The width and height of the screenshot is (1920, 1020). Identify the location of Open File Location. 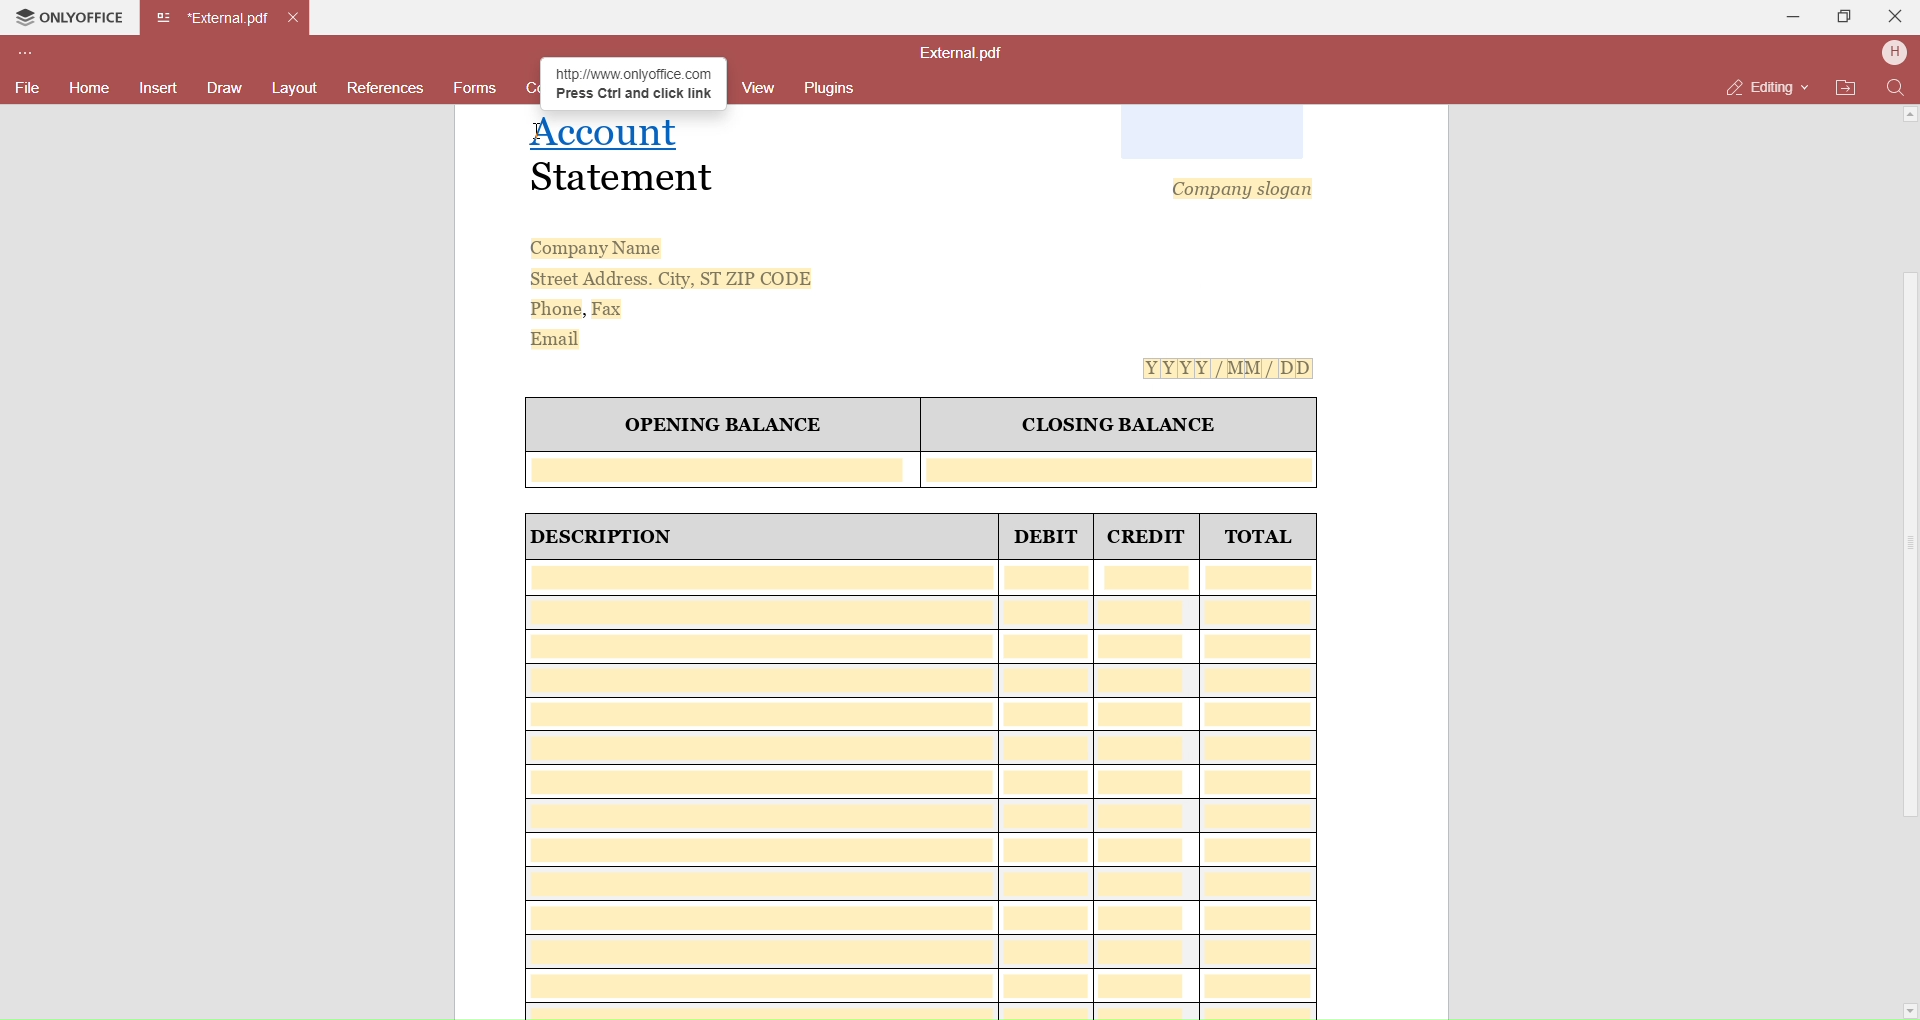
(1847, 89).